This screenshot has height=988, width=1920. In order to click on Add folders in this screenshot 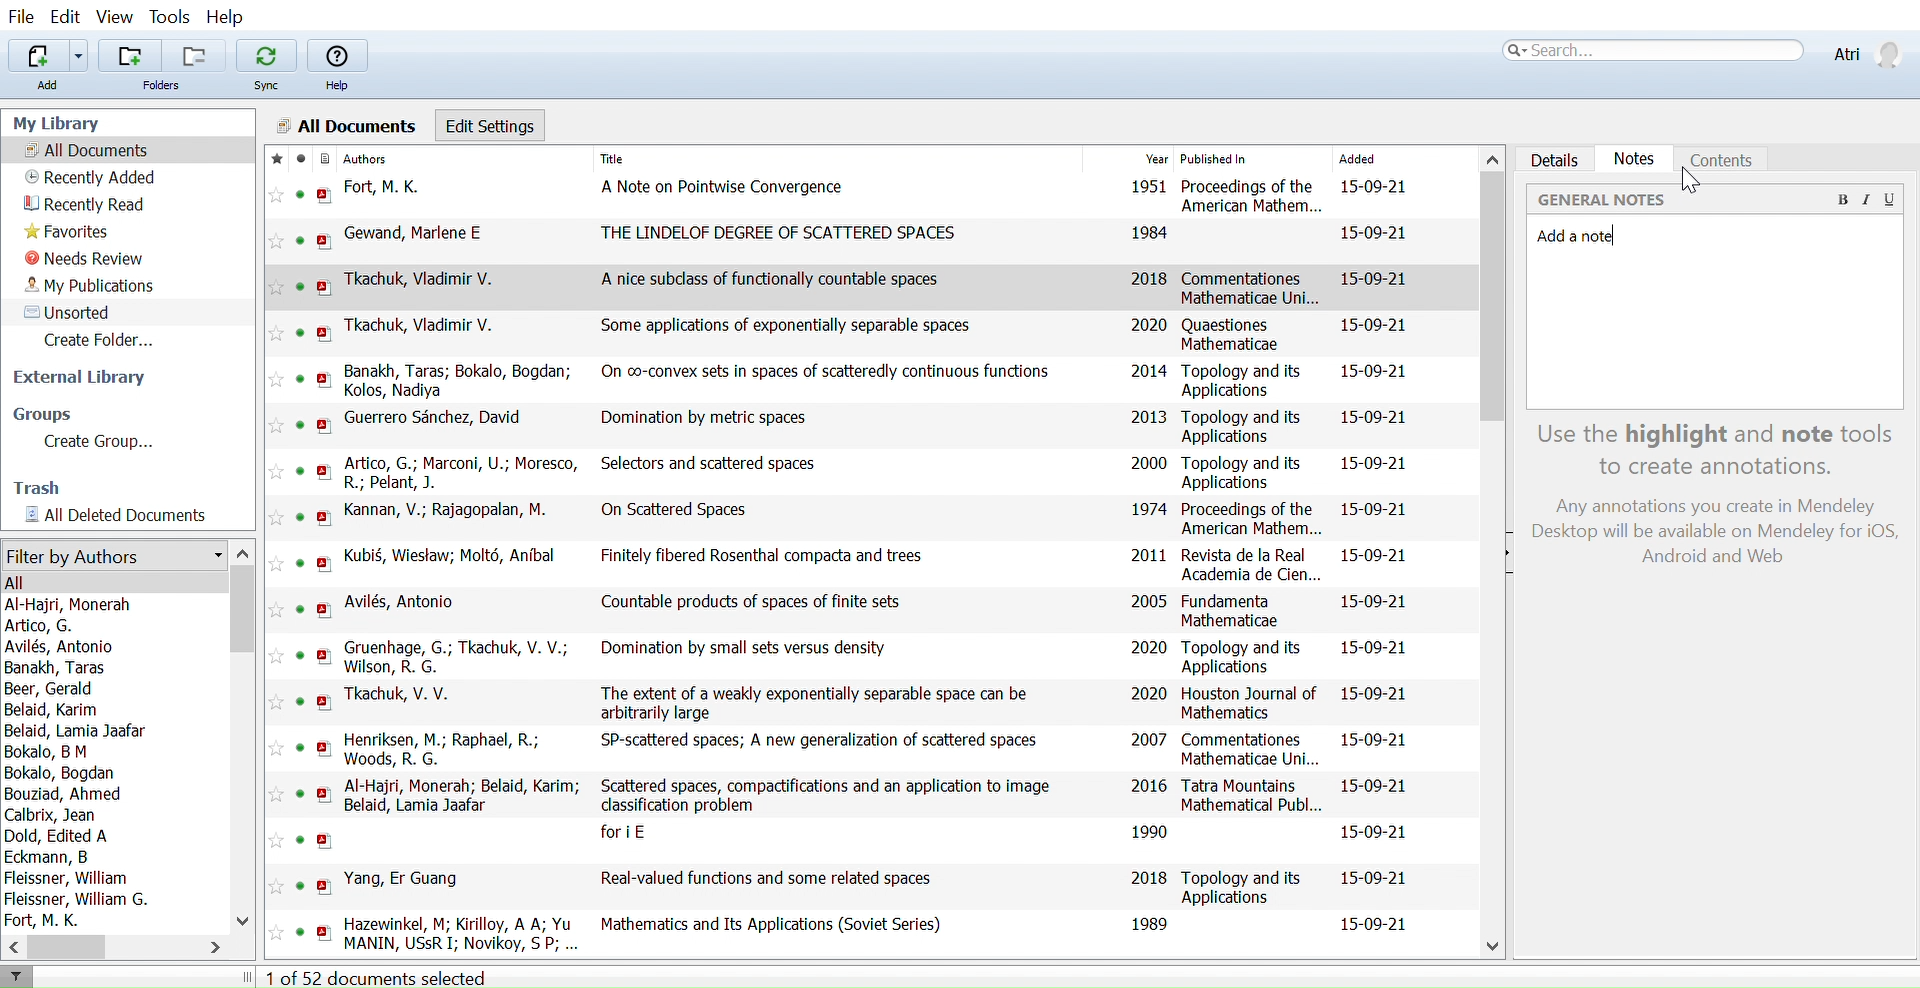, I will do `click(130, 56)`.